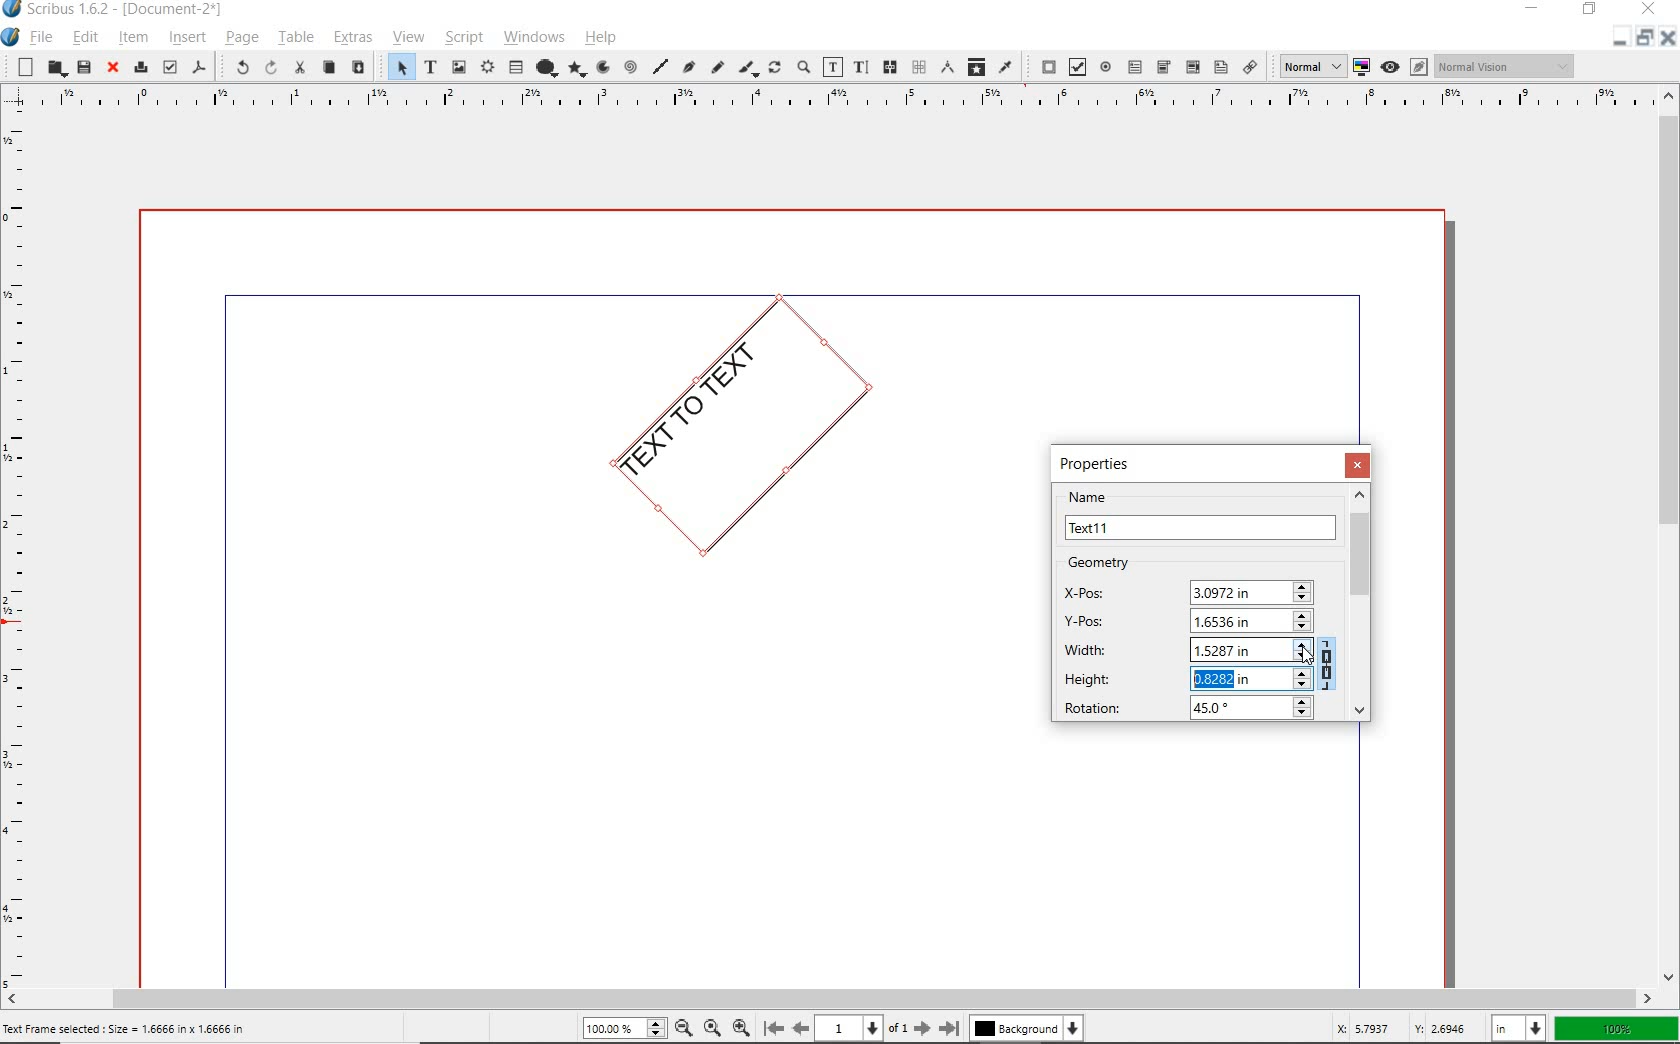  I want to click on minimize, so click(1618, 41).